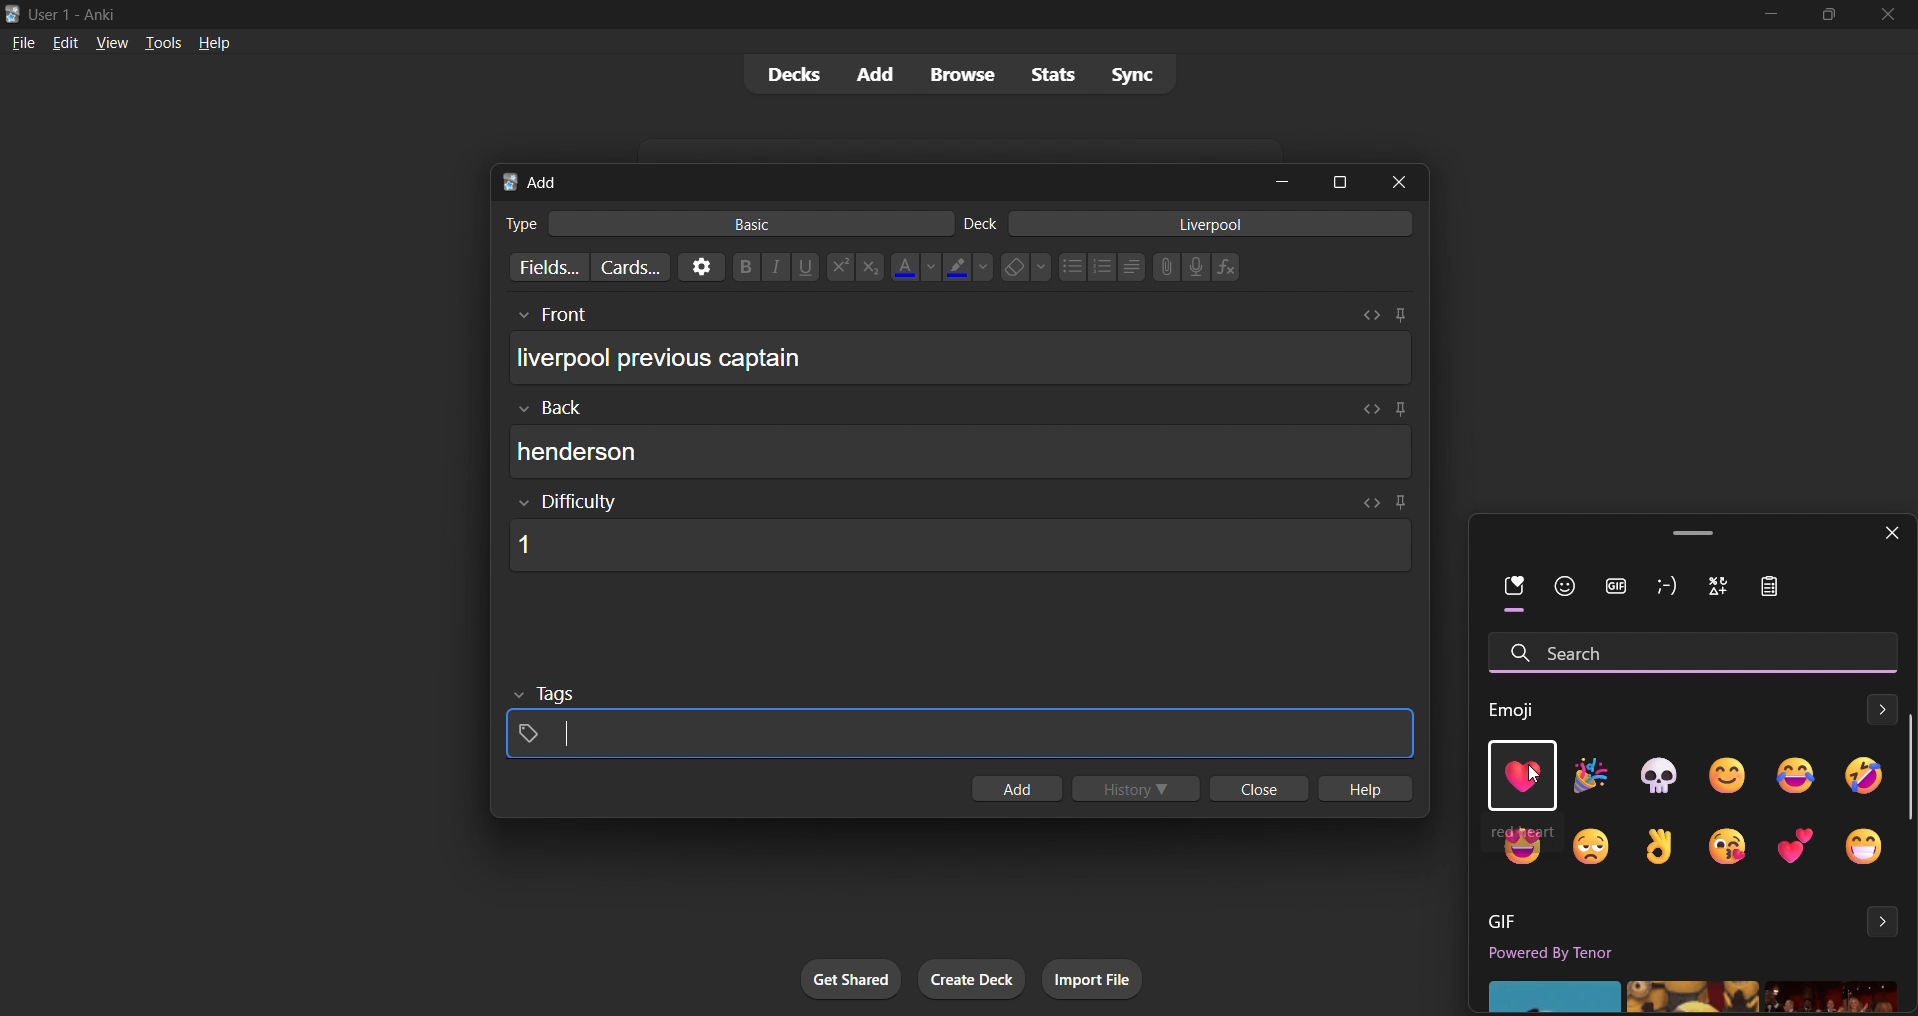 The height and width of the screenshot is (1016, 1918). What do you see at coordinates (1197, 268) in the screenshot?
I see `microphone` at bounding box center [1197, 268].